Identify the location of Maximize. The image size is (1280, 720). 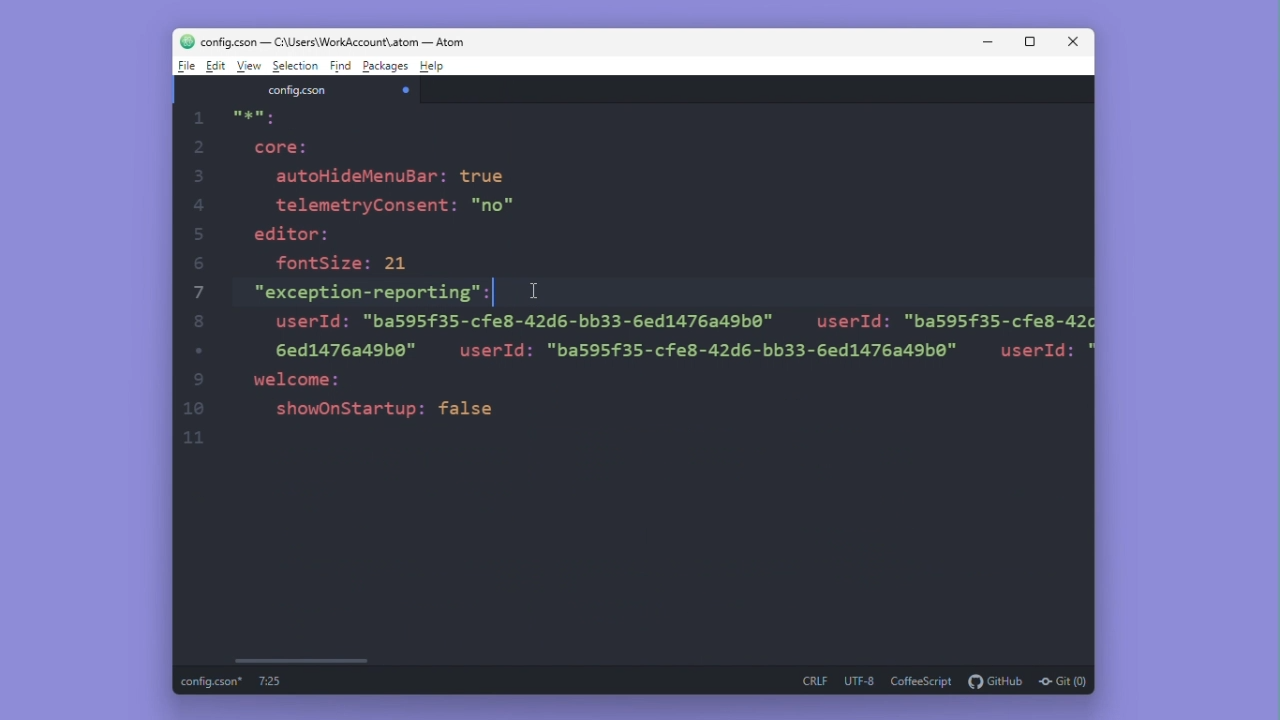
(1030, 41).